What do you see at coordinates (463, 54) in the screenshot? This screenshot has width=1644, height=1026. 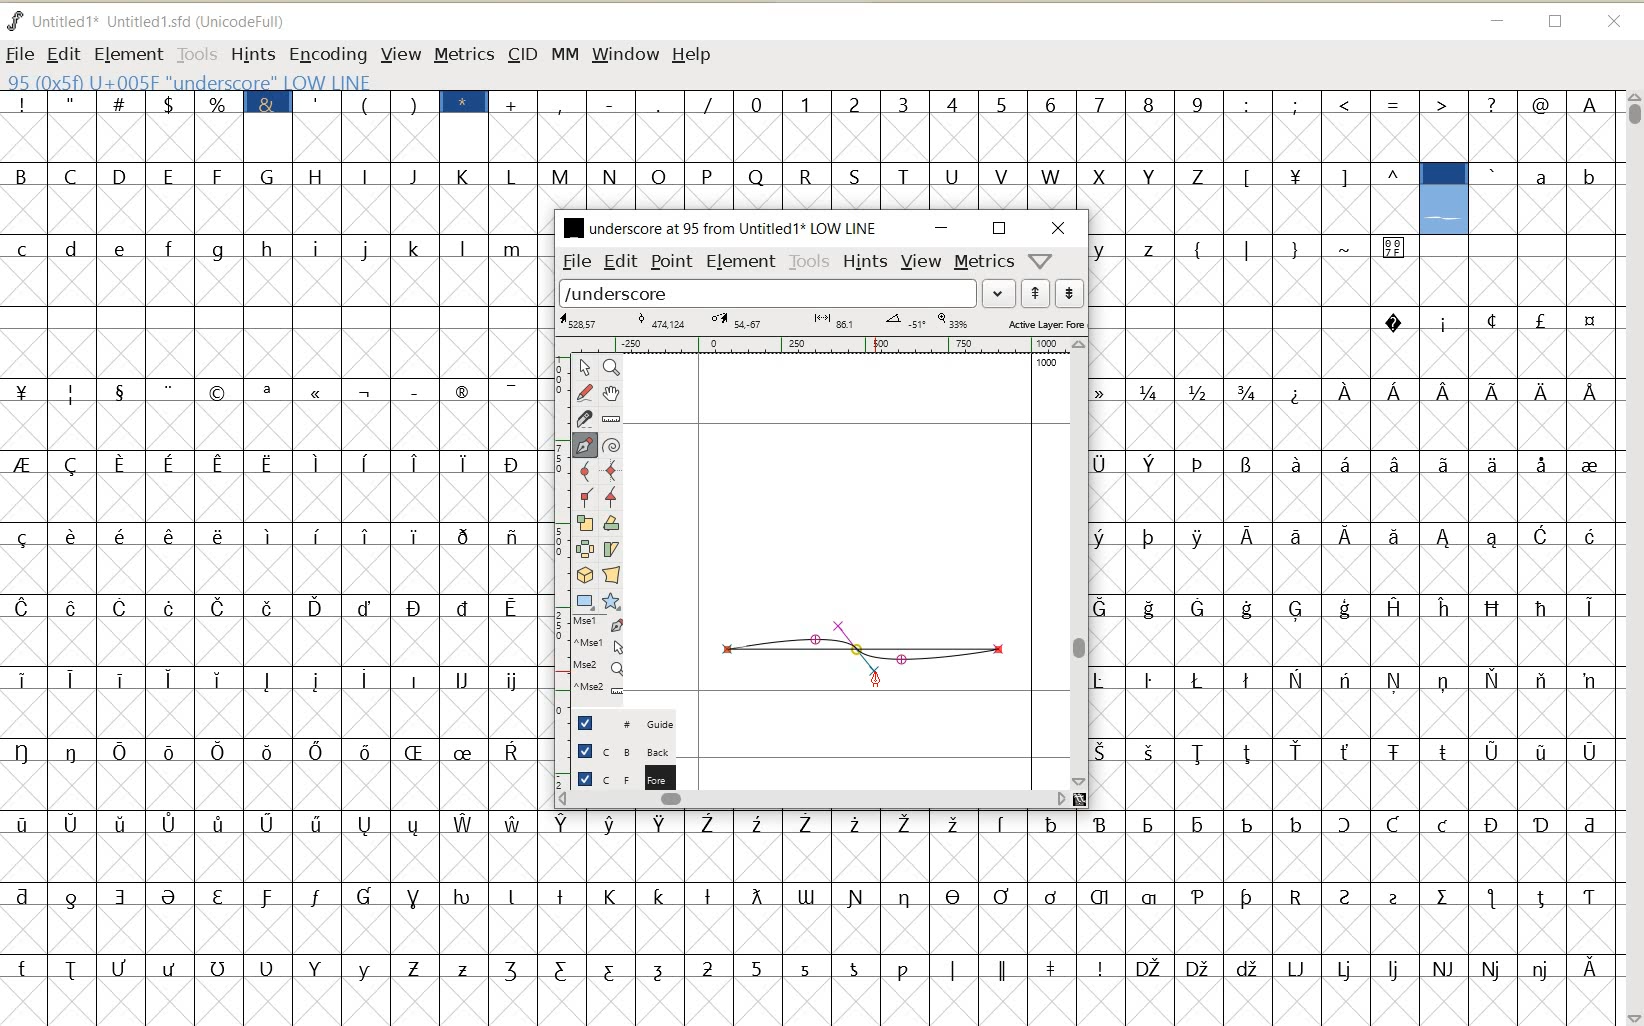 I see `METRICS` at bounding box center [463, 54].